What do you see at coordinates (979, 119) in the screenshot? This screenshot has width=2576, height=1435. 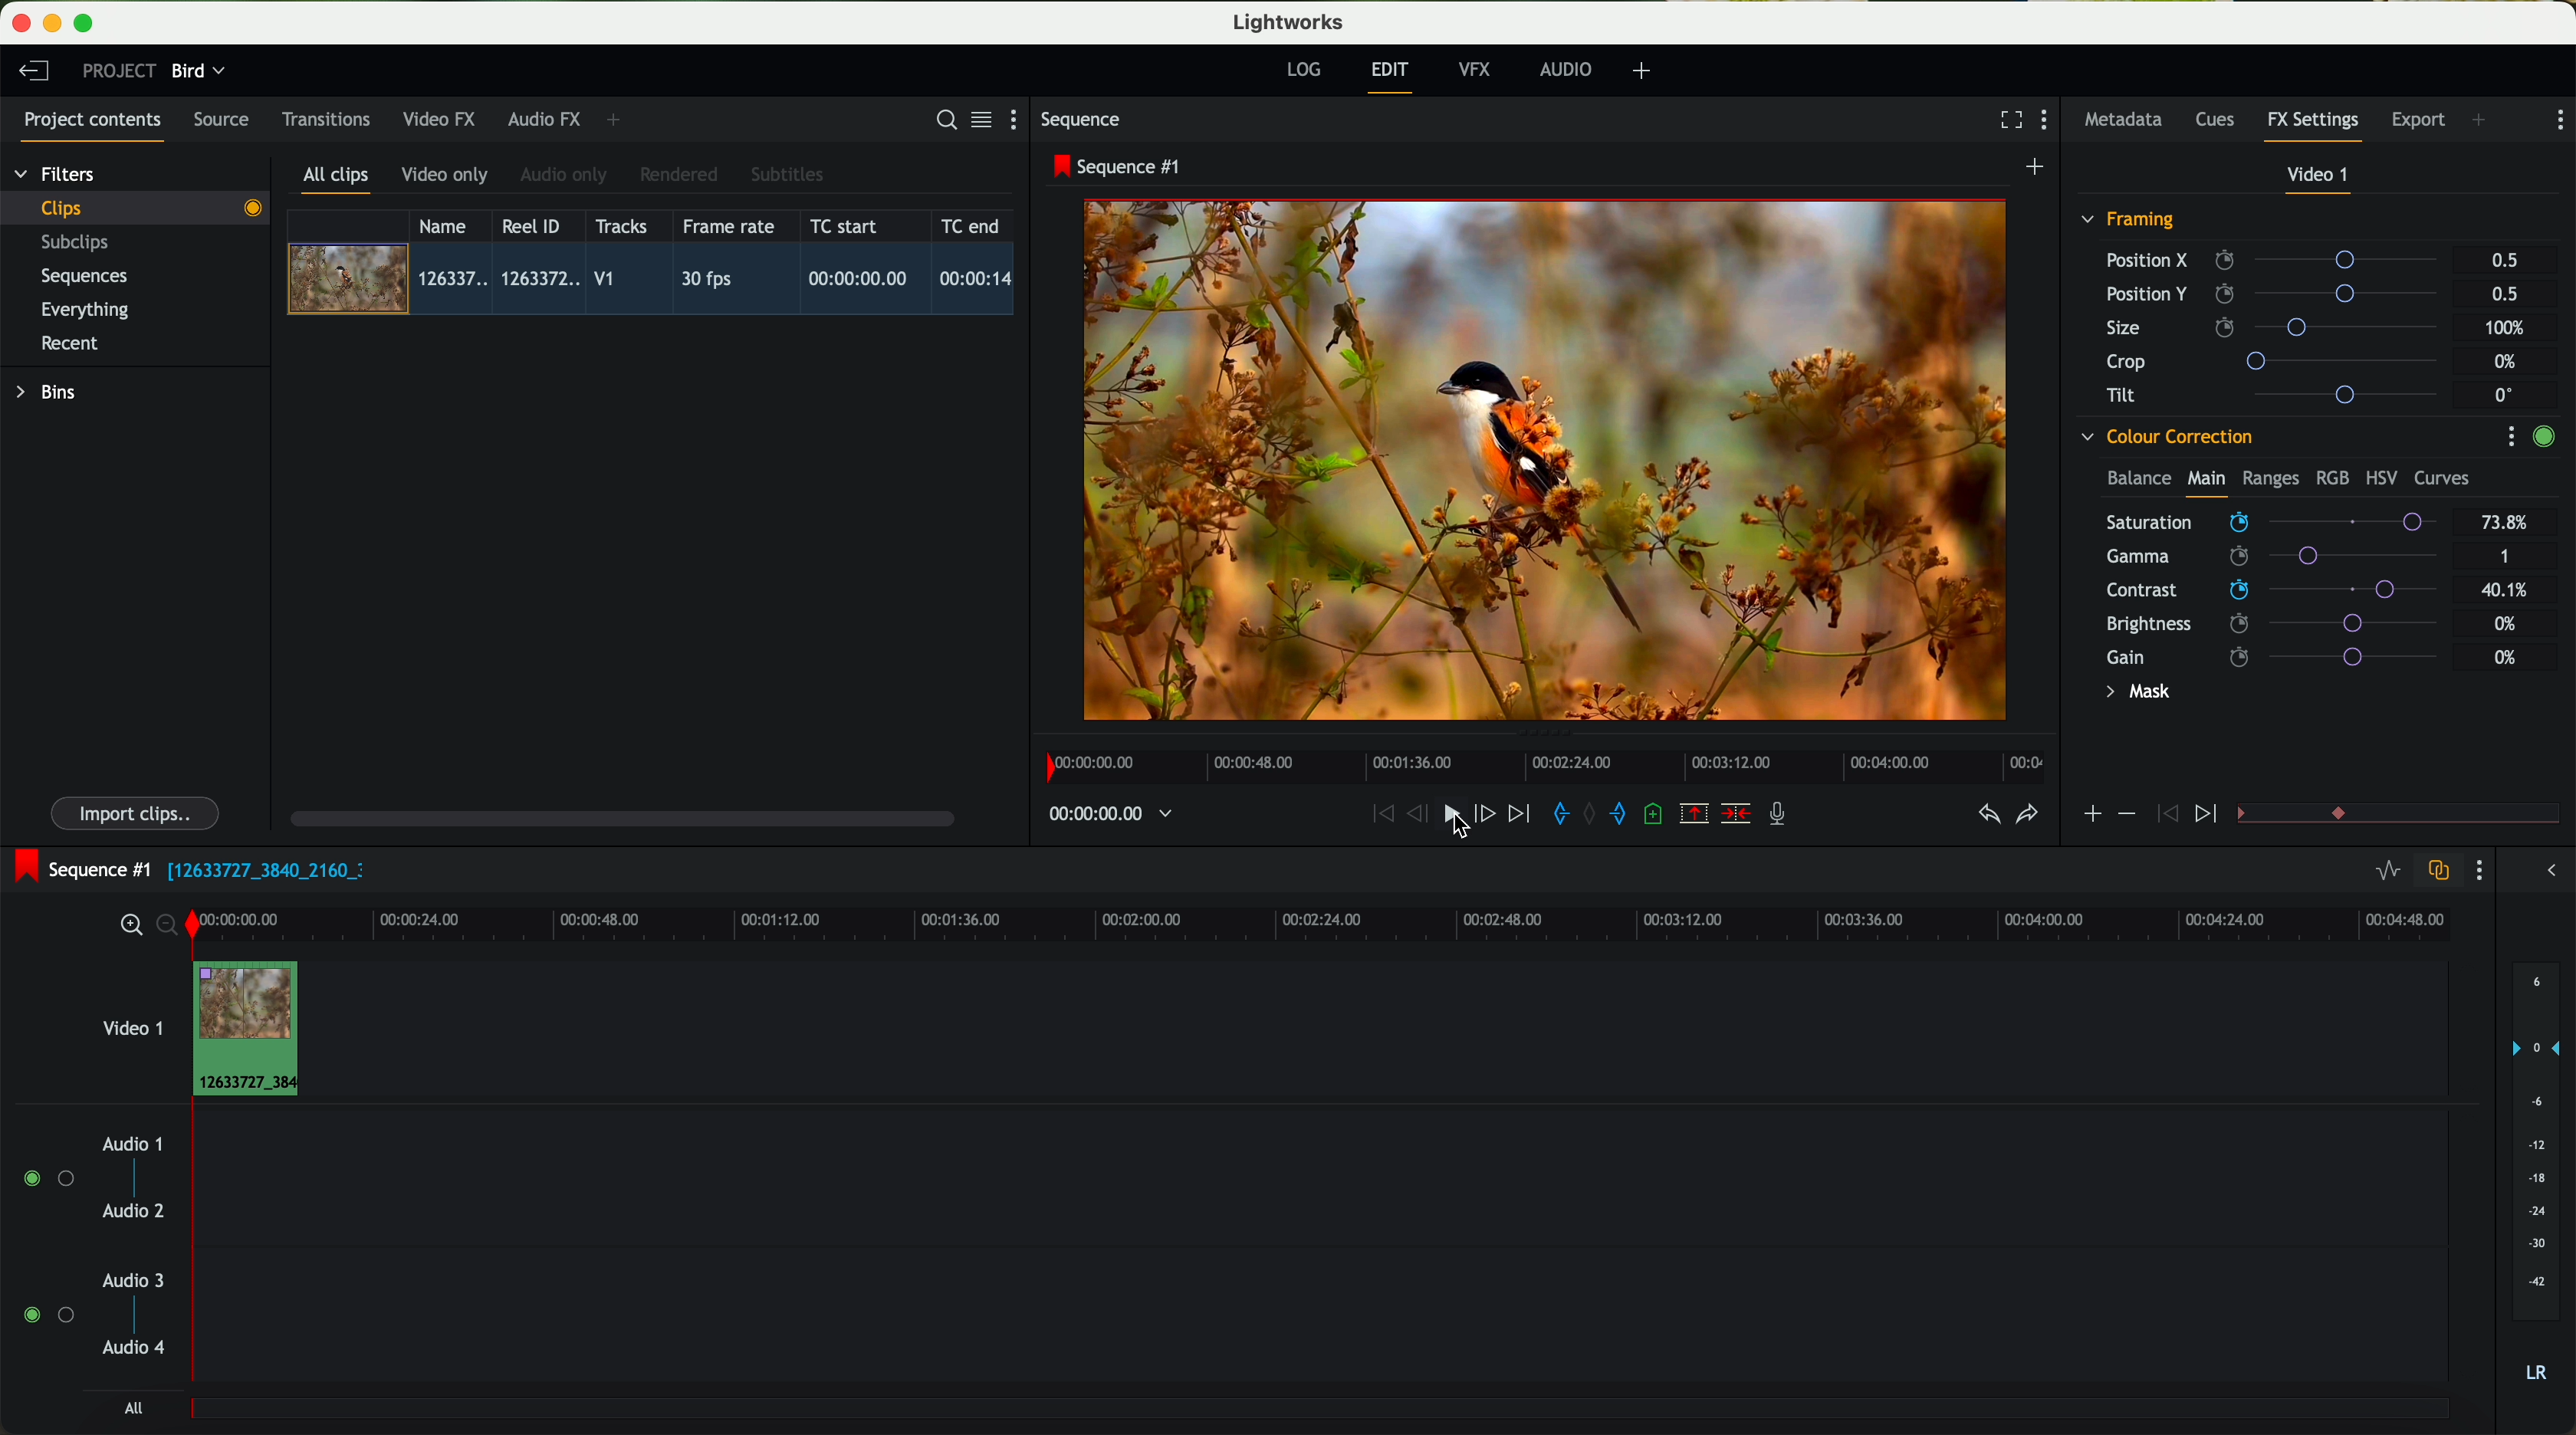 I see `toggle between list and title view` at bounding box center [979, 119].